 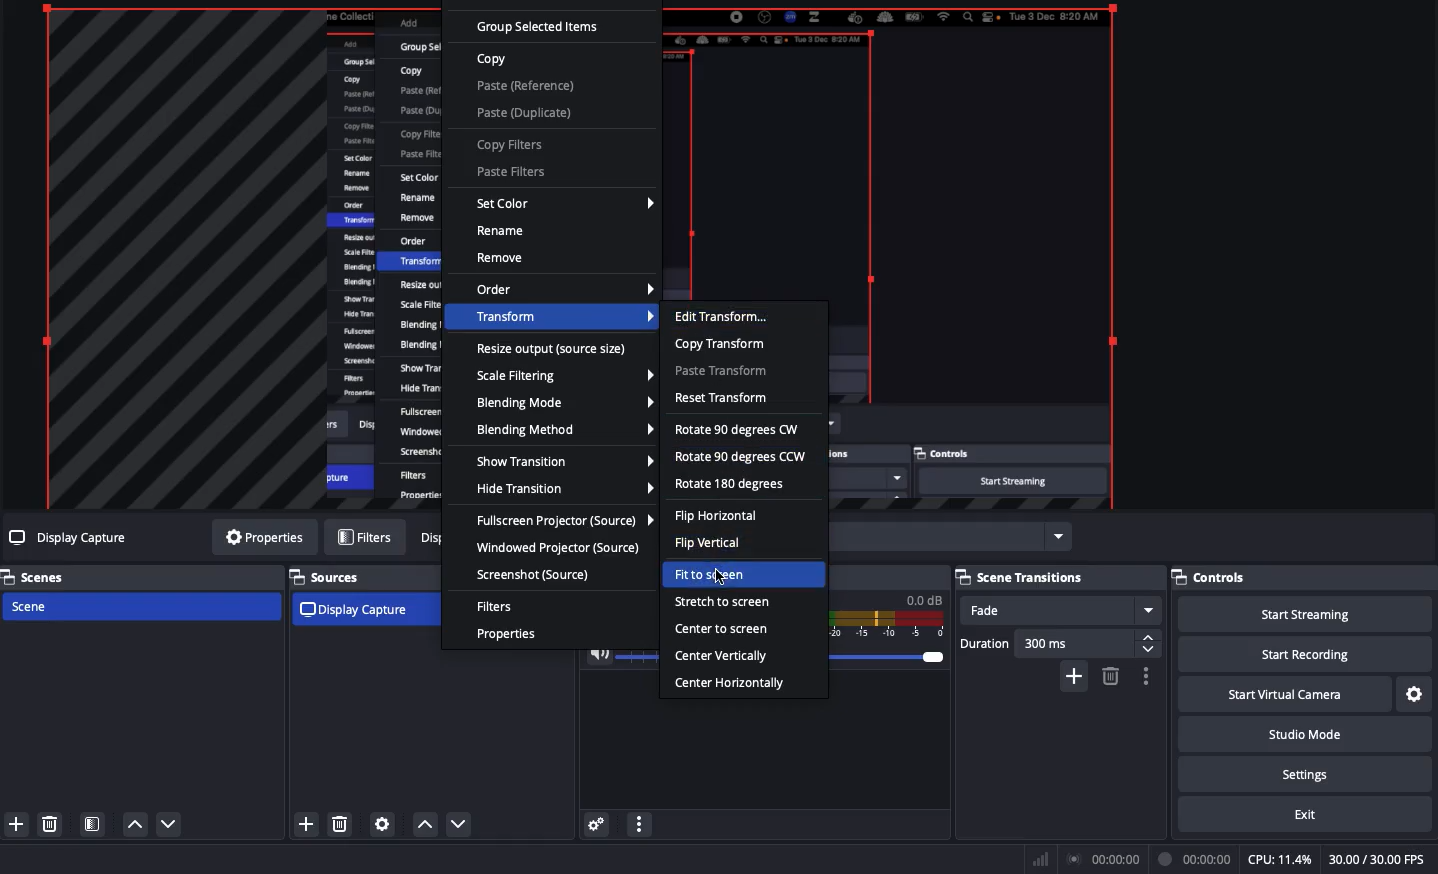 I want to click on Paste transform, so click(x=723, y=373).